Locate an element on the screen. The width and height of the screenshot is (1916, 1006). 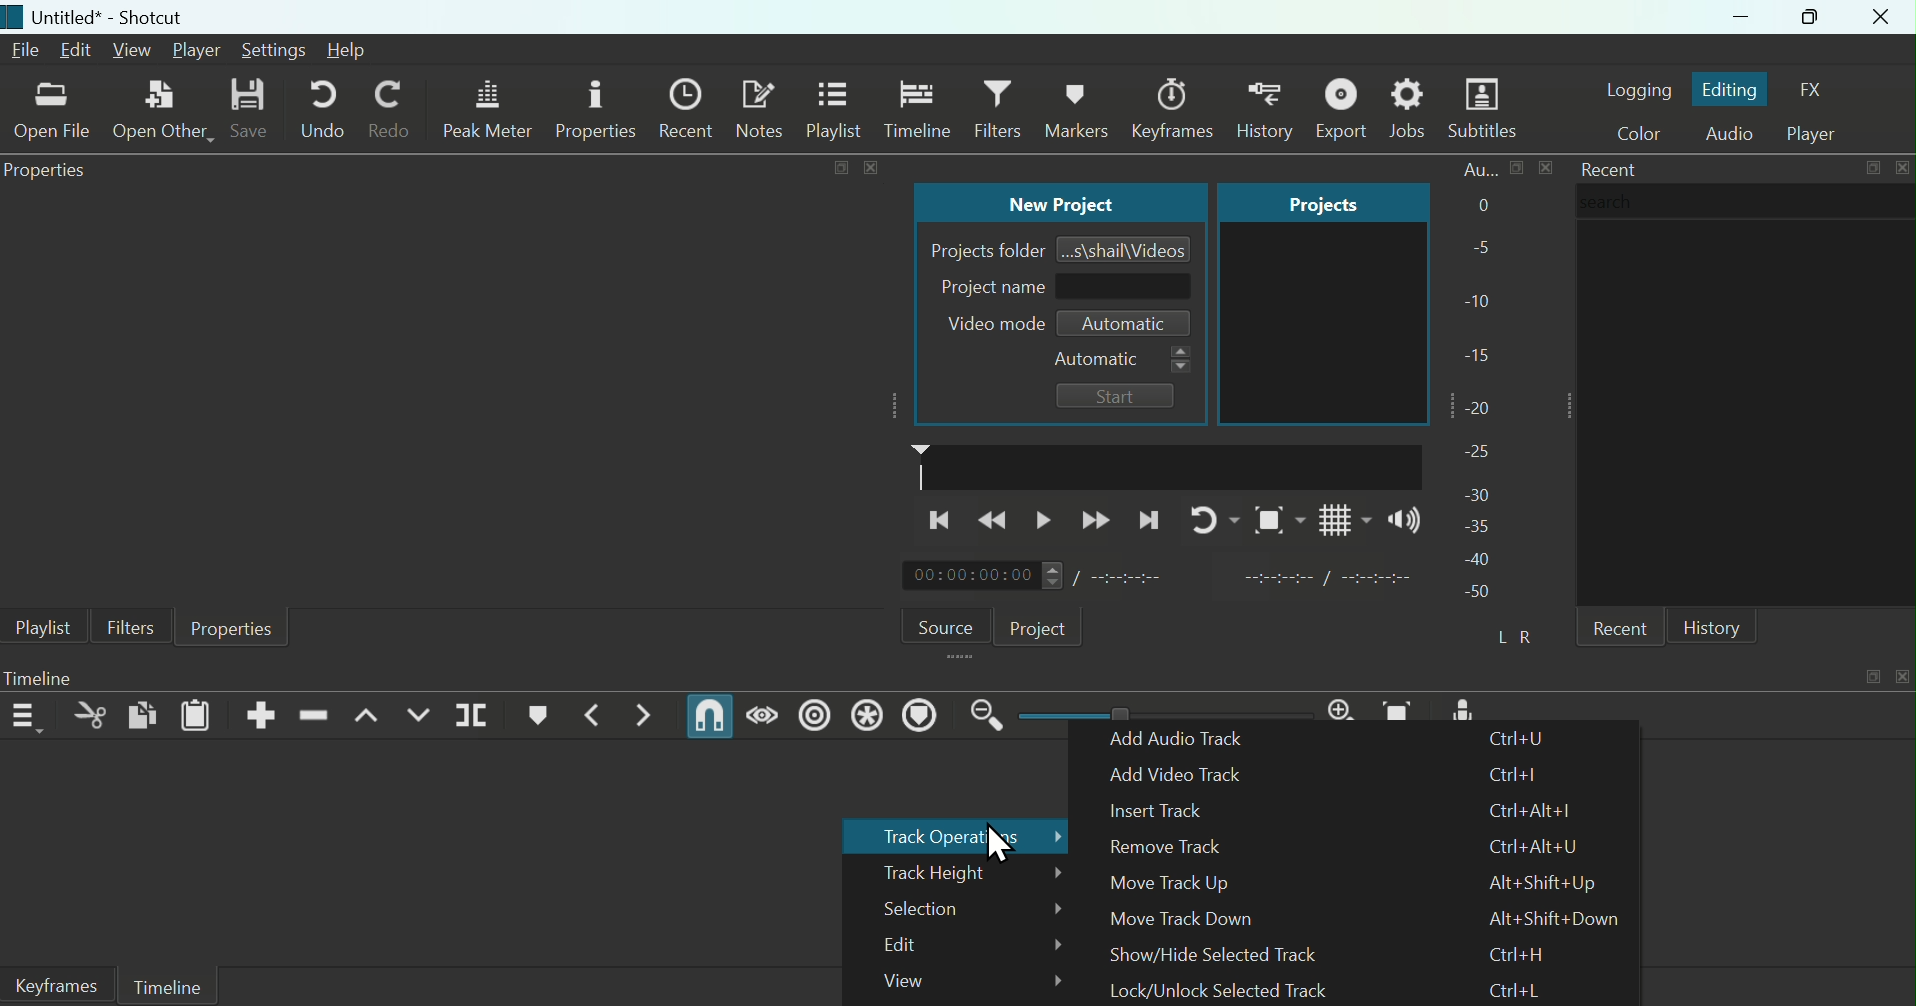
Sound is located at coordinates (1401, 520).